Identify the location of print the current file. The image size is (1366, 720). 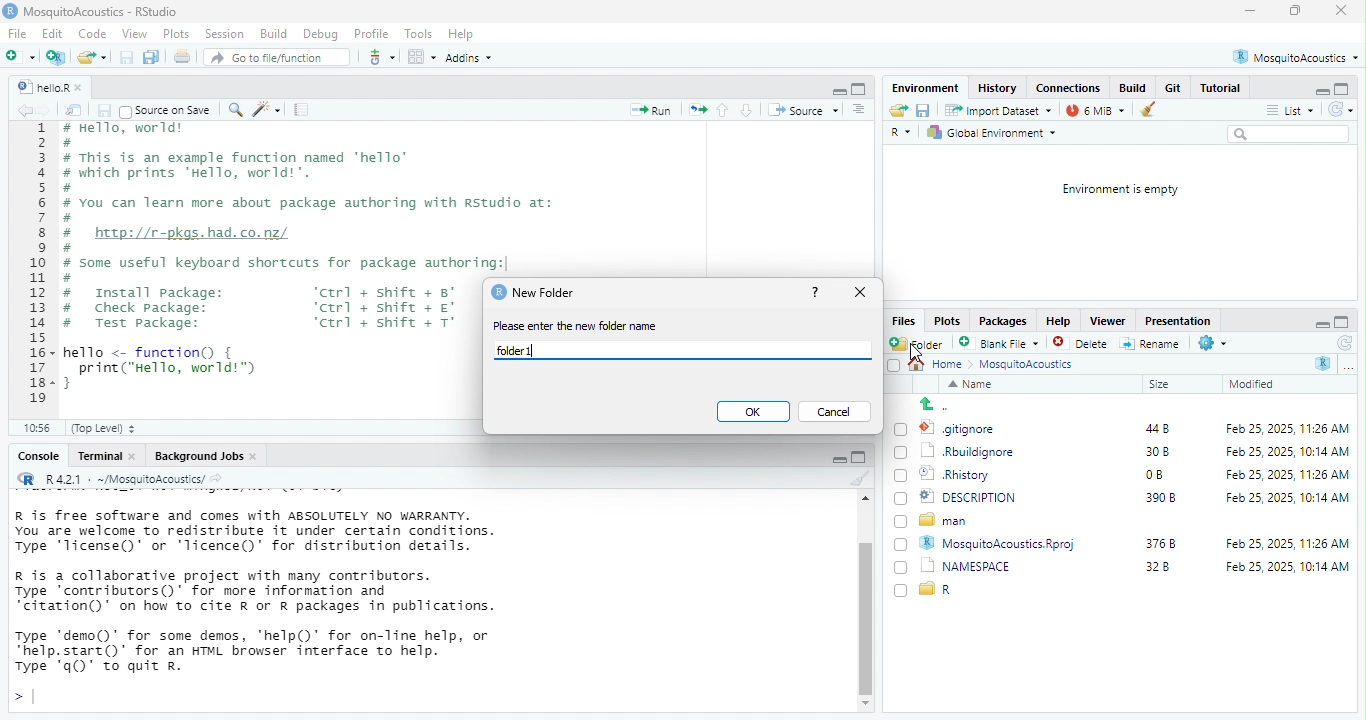
(183, 57).